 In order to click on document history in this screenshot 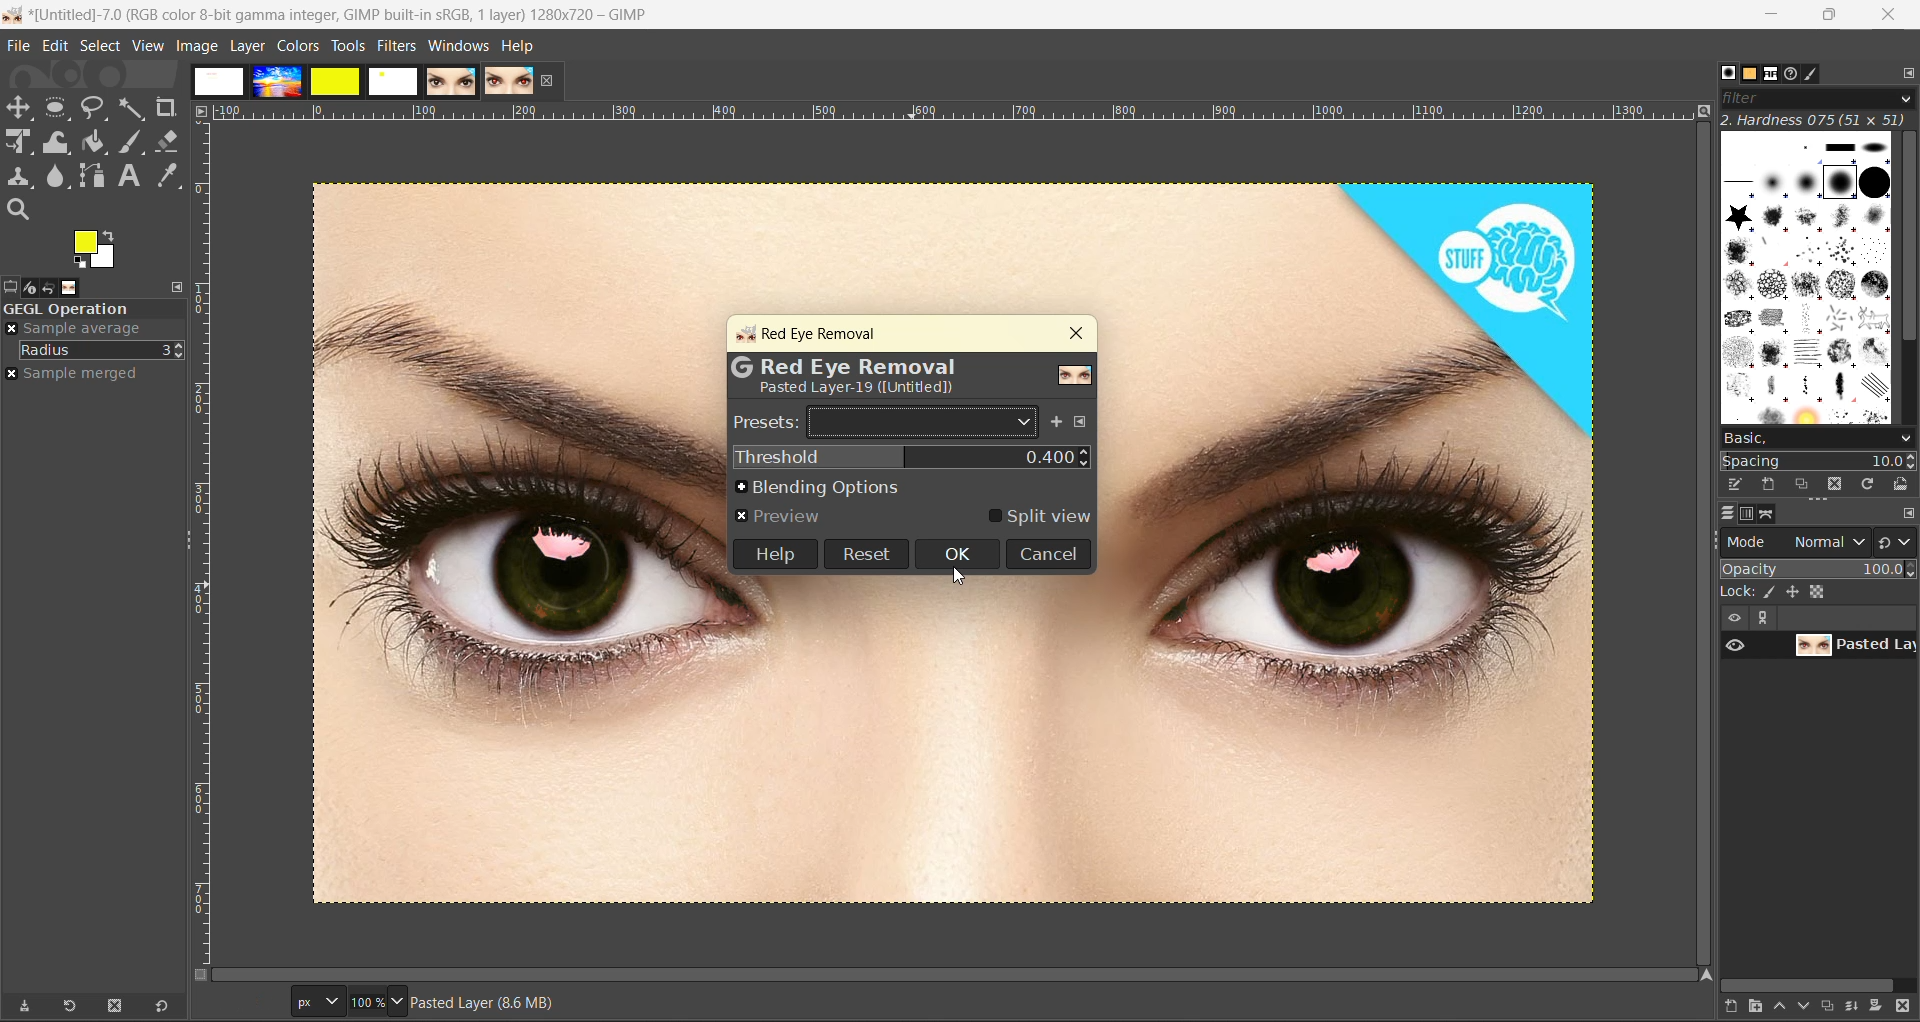, I will do `click(1793, 74)`.